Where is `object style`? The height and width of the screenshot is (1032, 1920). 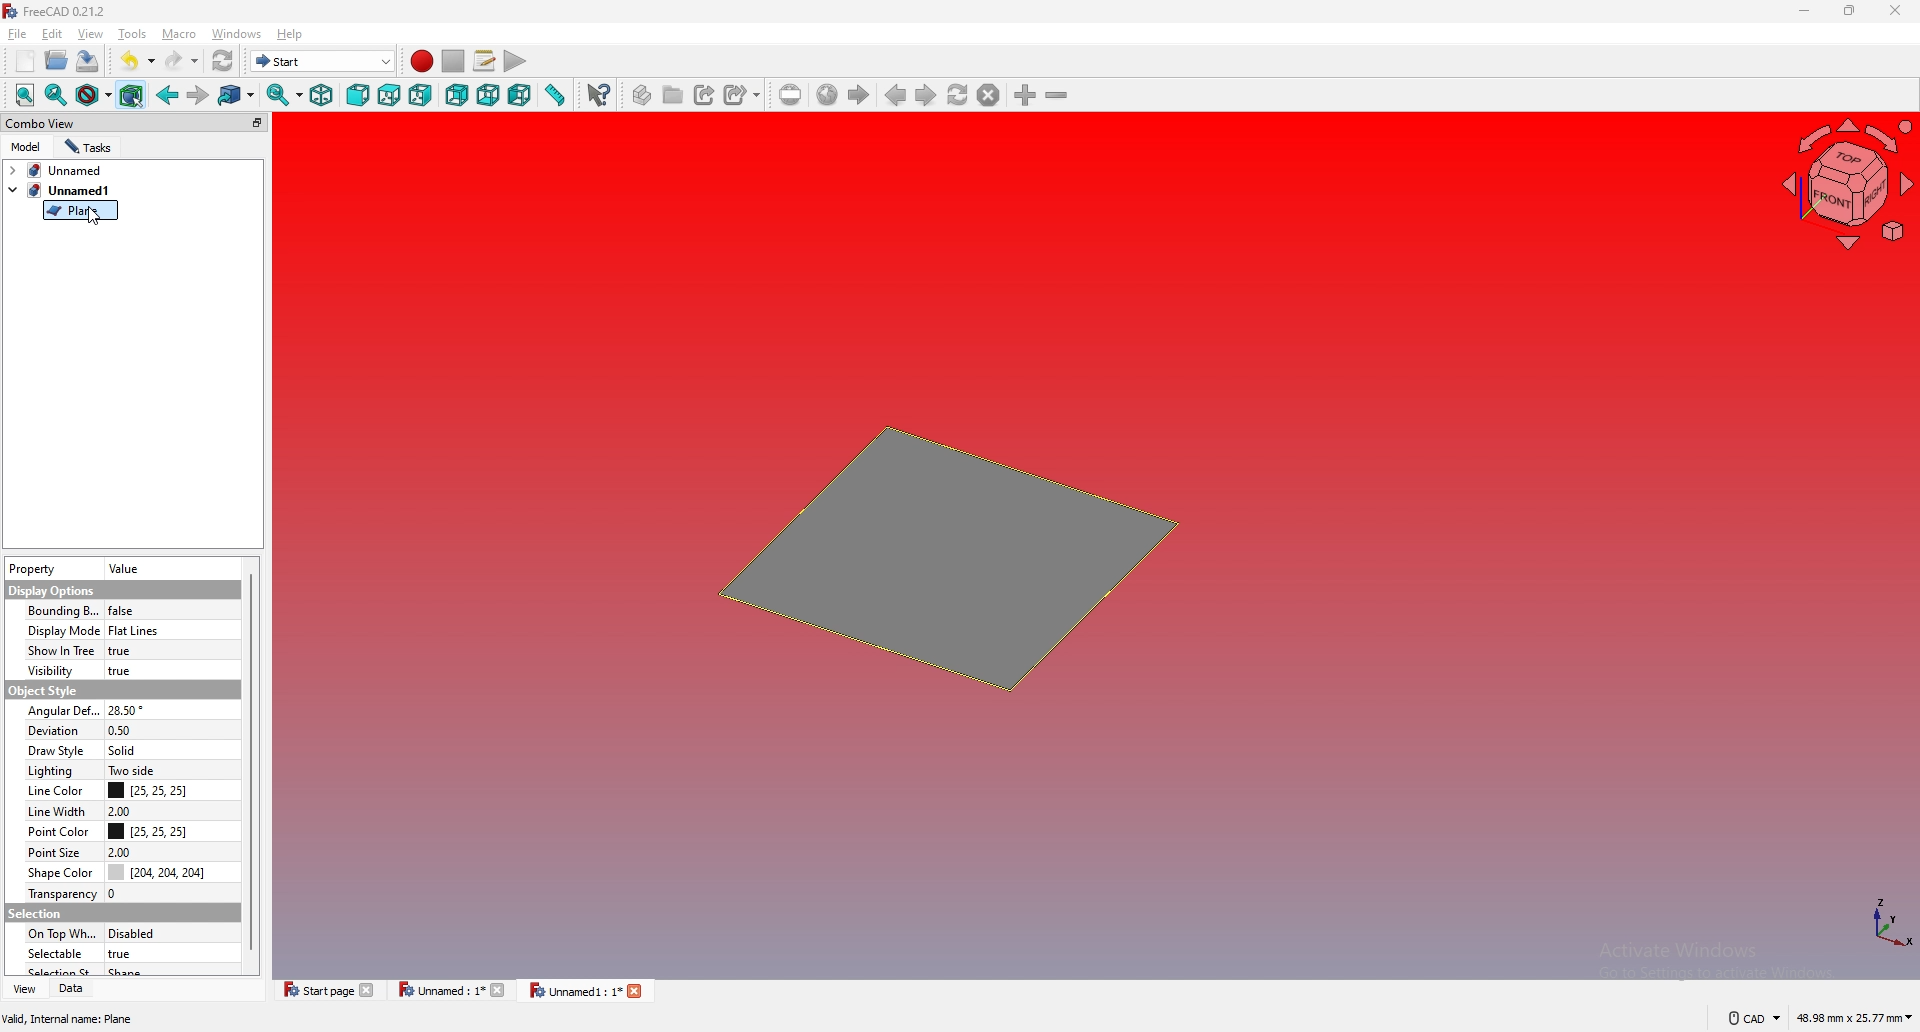 object style is located at coordinates (41, 690).